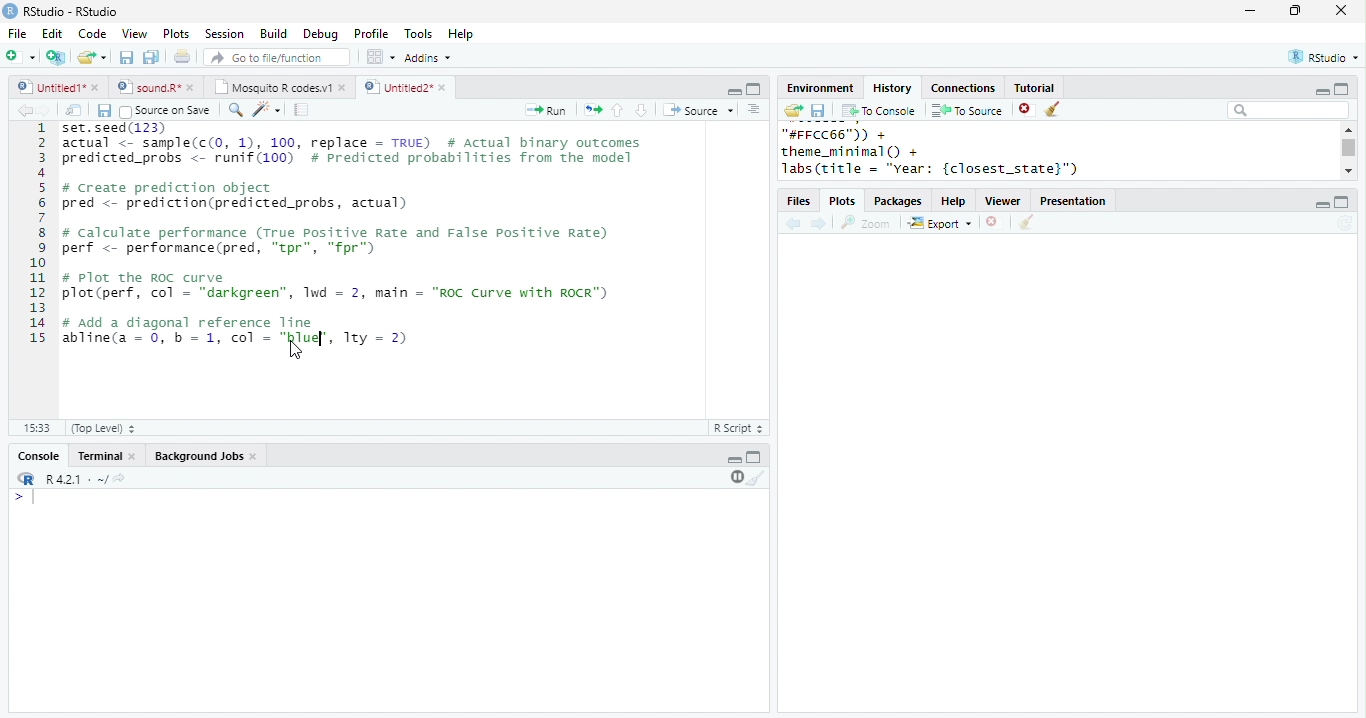  Describe the element at coordinates (545, 110) in the screenshot. I see `run` at that location.